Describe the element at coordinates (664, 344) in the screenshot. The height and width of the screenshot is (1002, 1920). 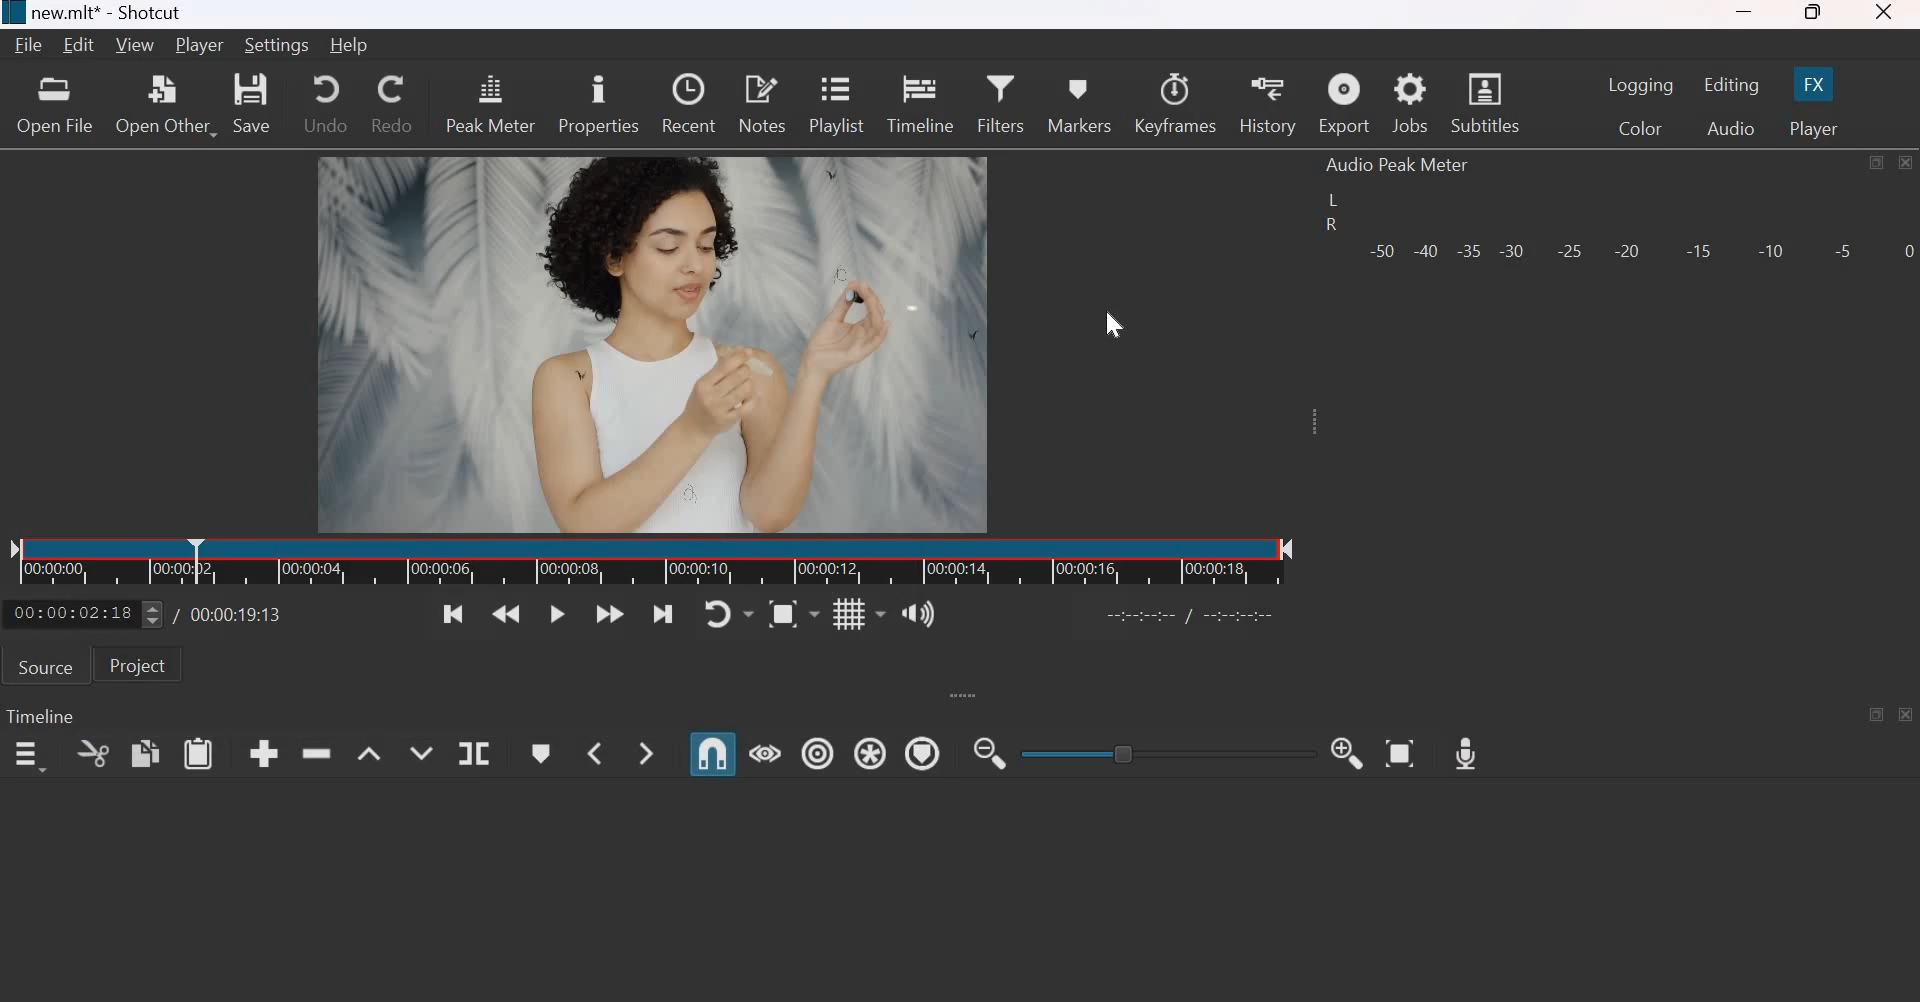
I see `Canvas` at that location.